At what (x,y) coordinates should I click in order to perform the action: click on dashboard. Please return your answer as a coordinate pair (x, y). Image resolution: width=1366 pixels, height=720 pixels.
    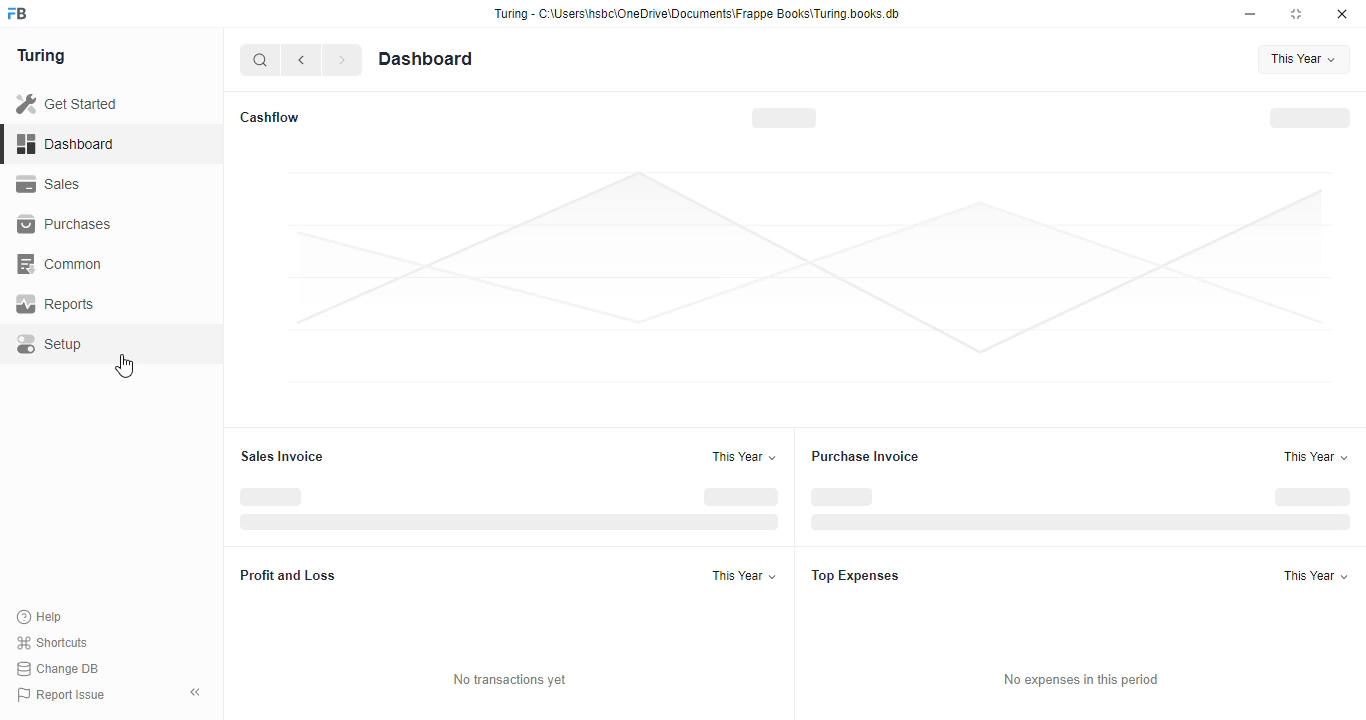
    Looking at the image, I should click on (426, 58).